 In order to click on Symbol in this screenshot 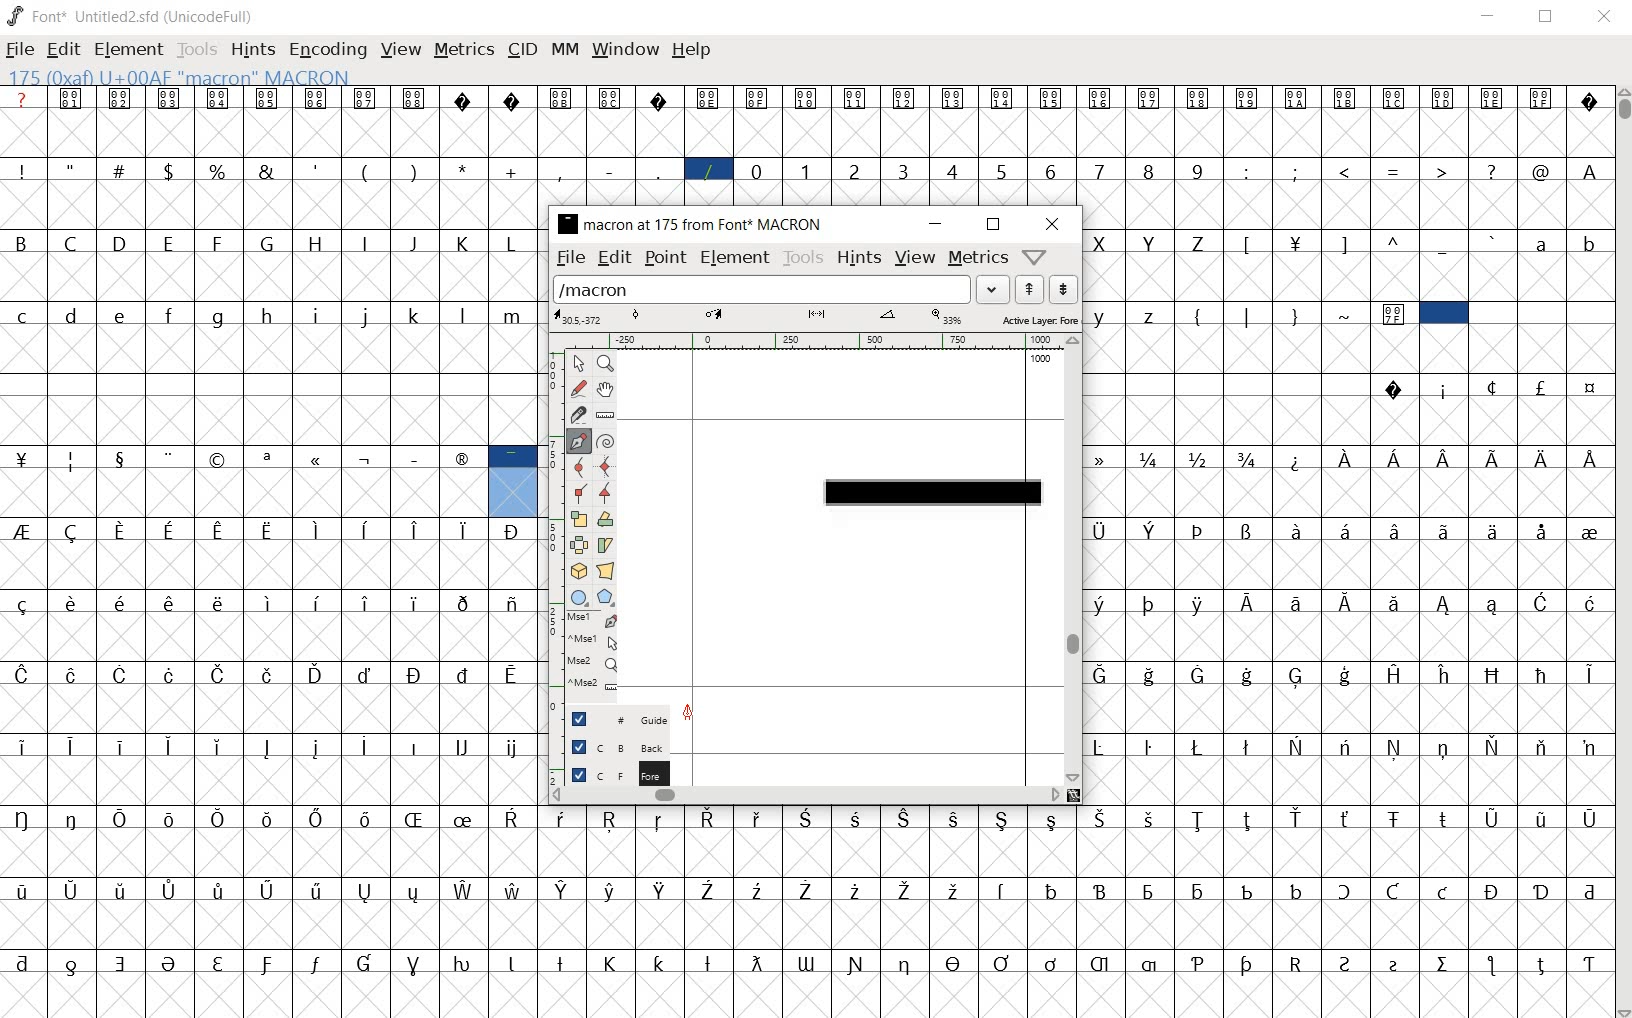, I will do `click(857, 965)`.